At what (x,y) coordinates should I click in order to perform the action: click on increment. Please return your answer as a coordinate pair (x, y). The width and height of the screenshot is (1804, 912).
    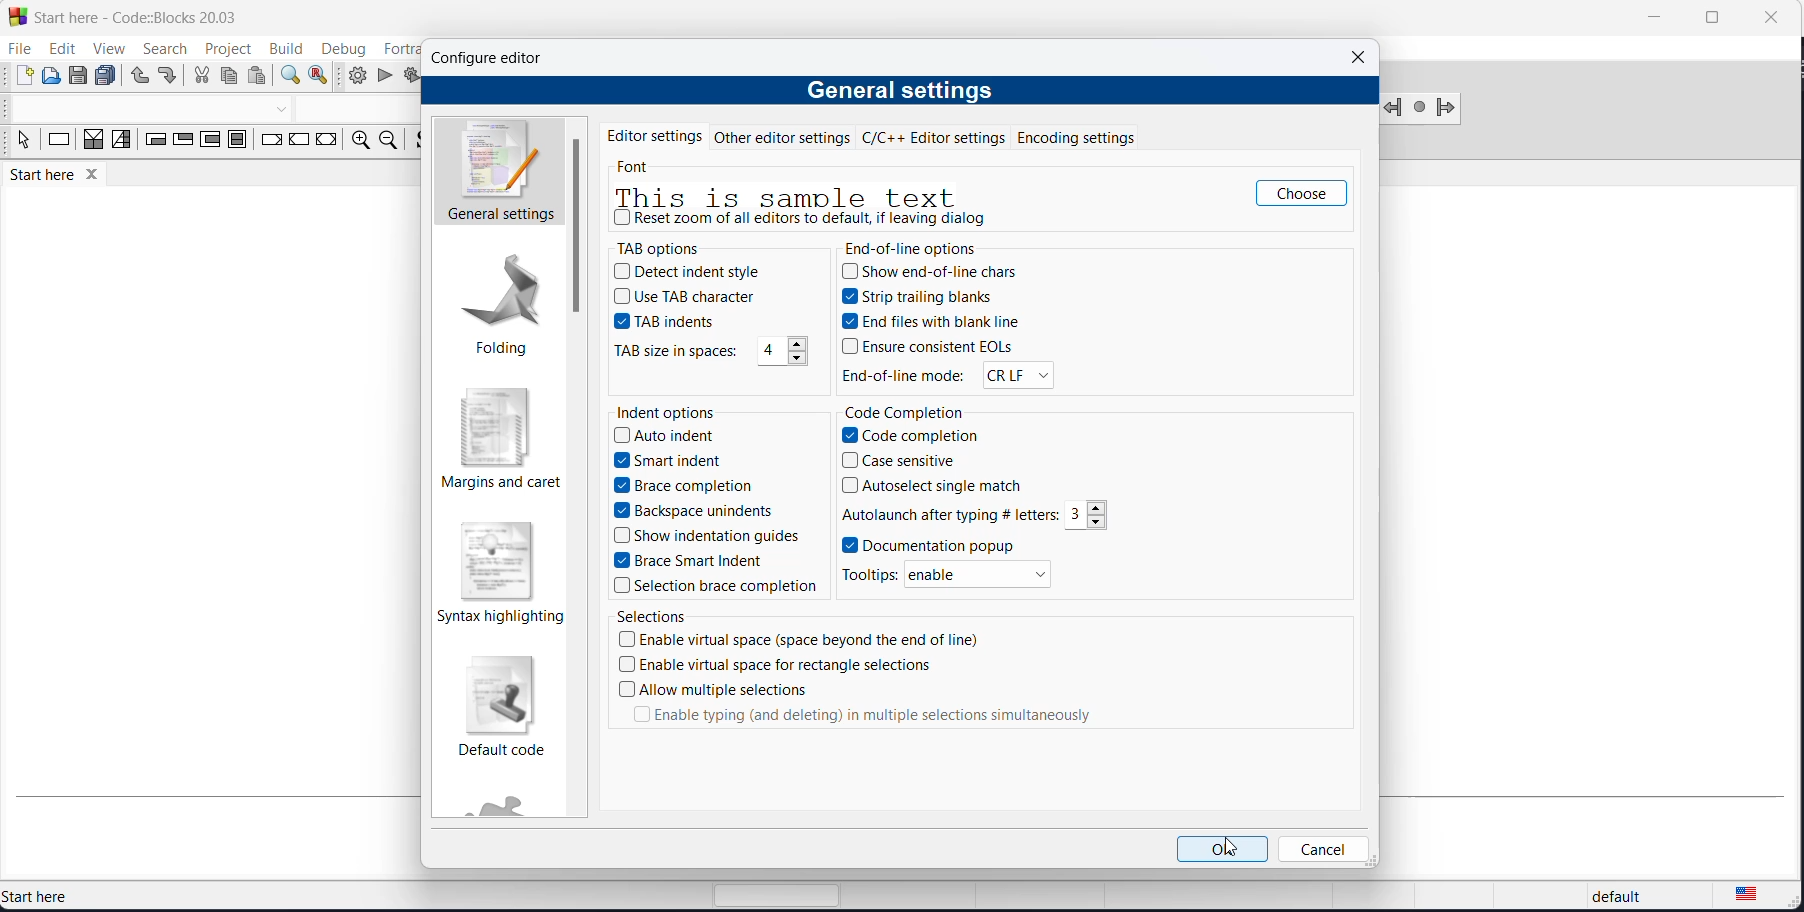
    Looking at the image, I should click on (796, 346).